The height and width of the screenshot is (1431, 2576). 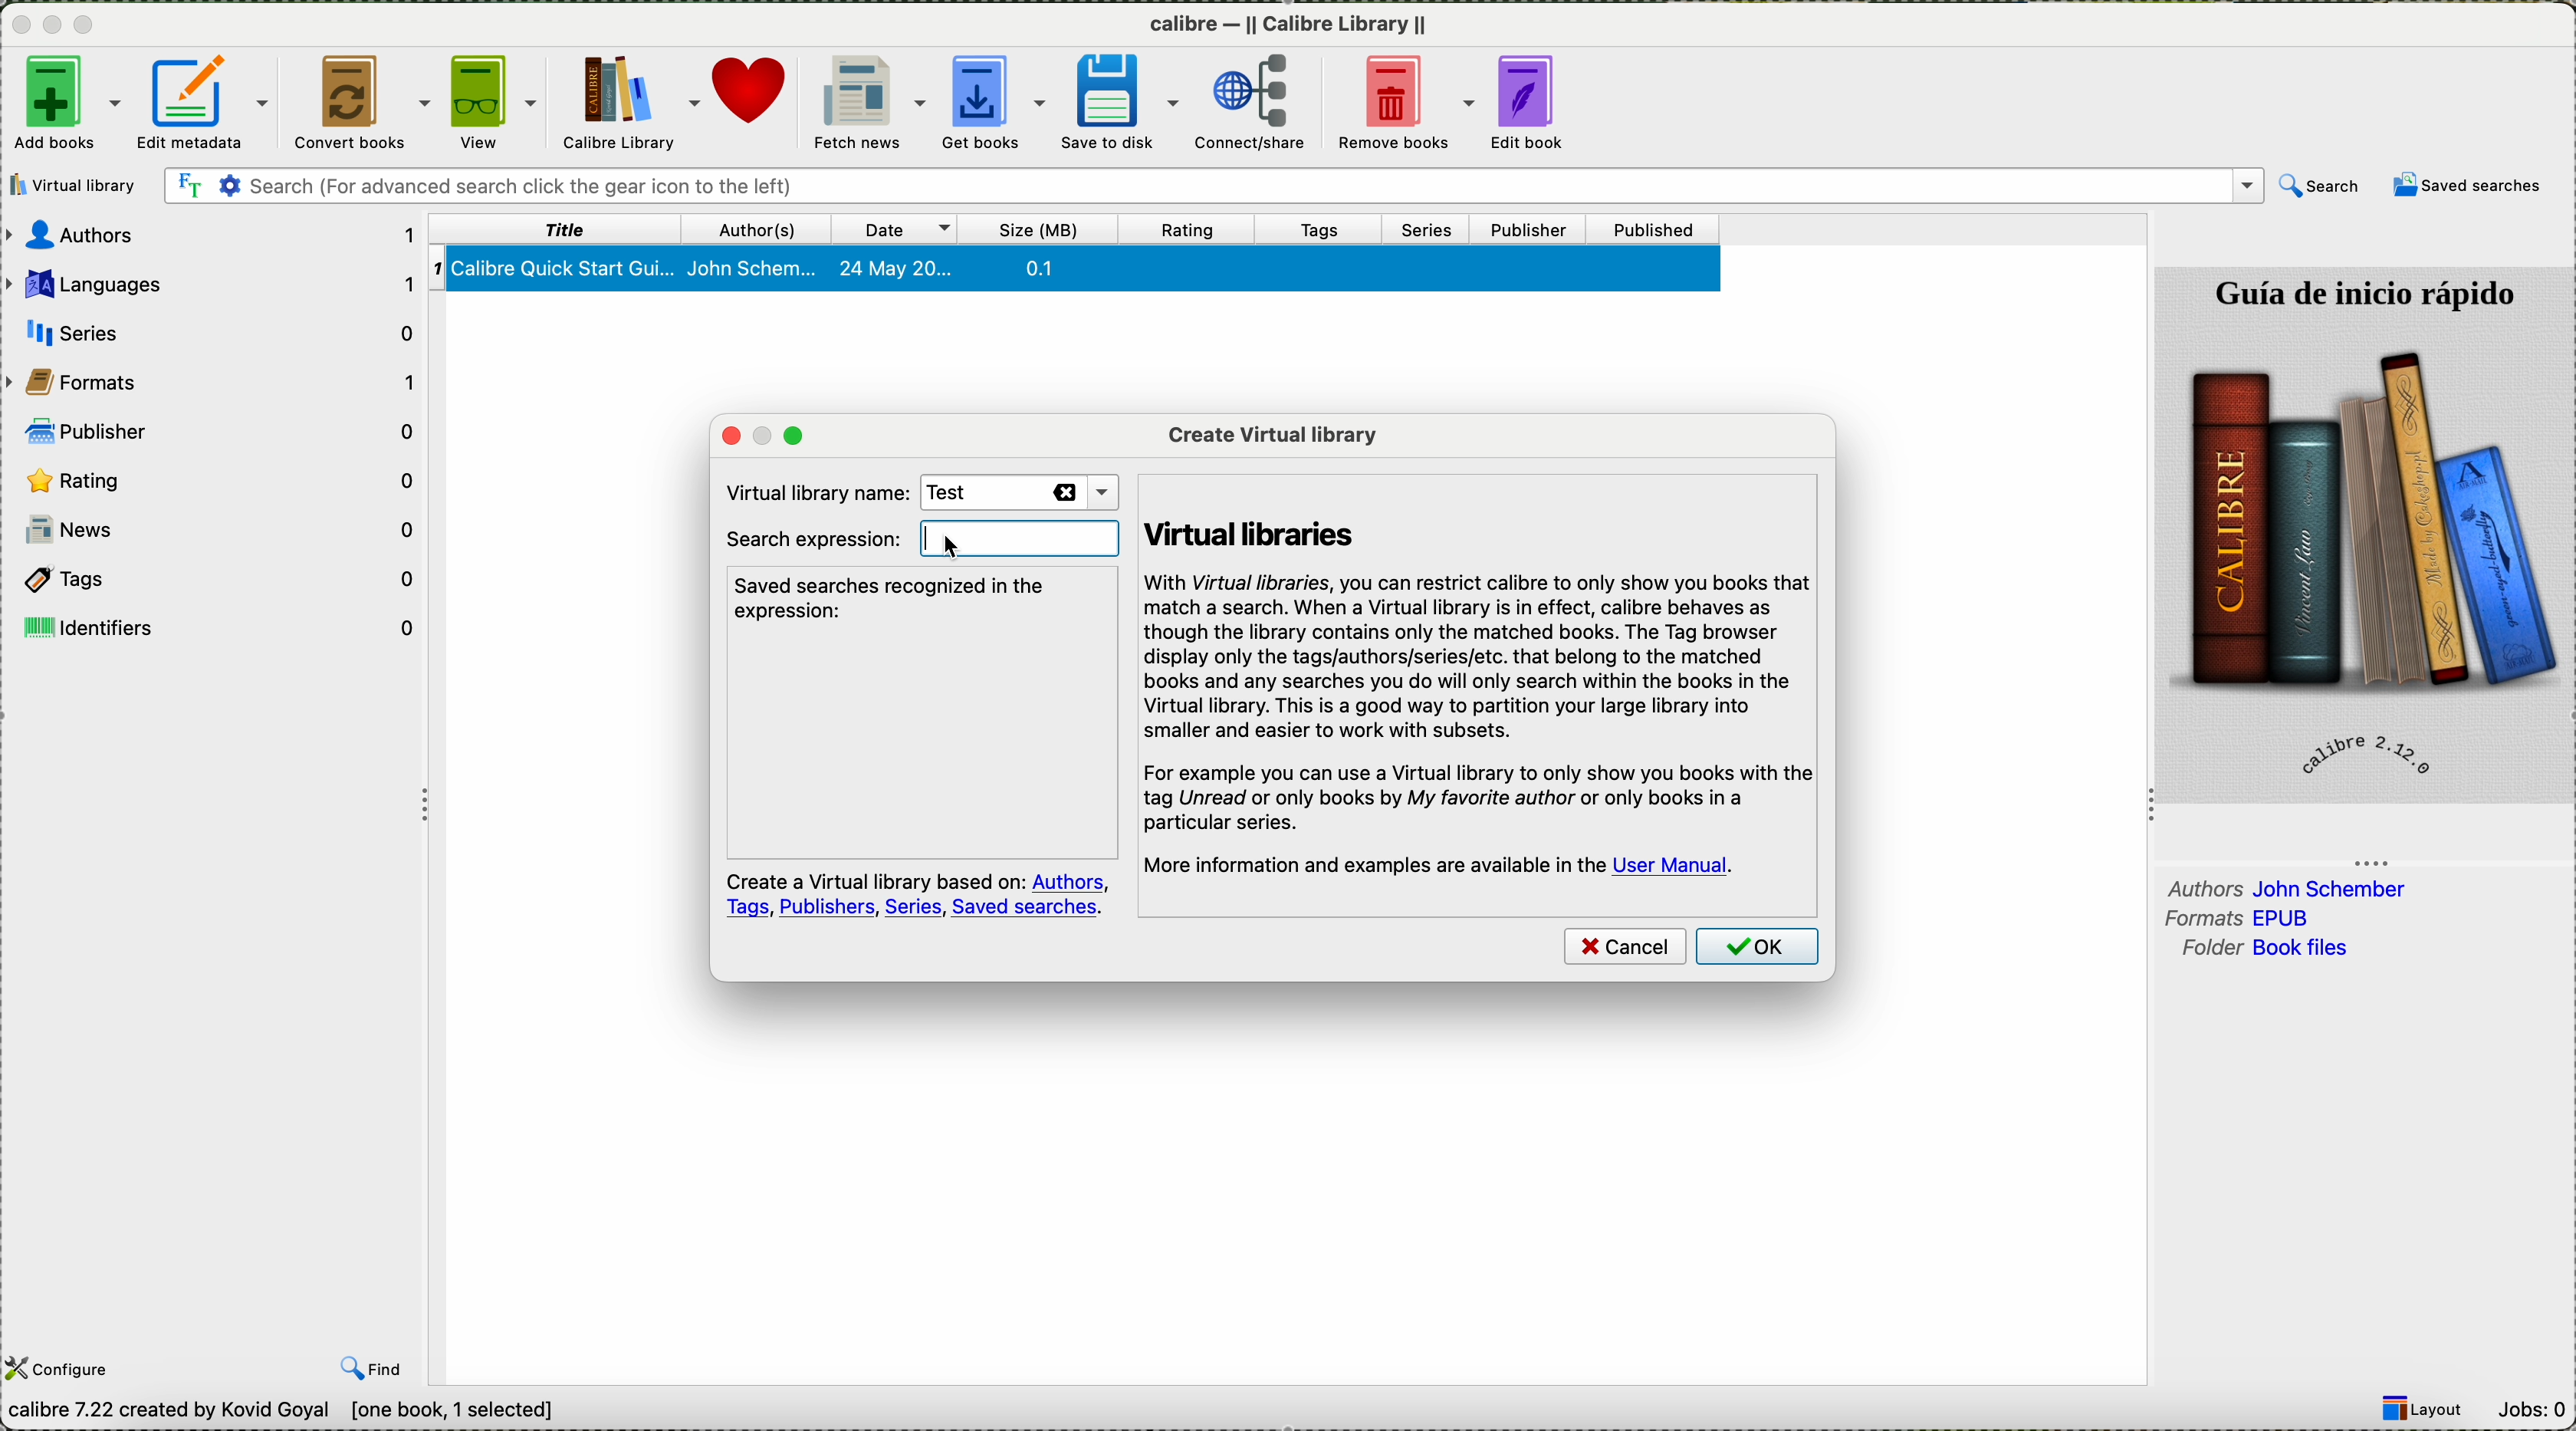 What do you see at coordinates (362, 102) in the screenshot?
I see `convert books` at bounding box center [362, 102].